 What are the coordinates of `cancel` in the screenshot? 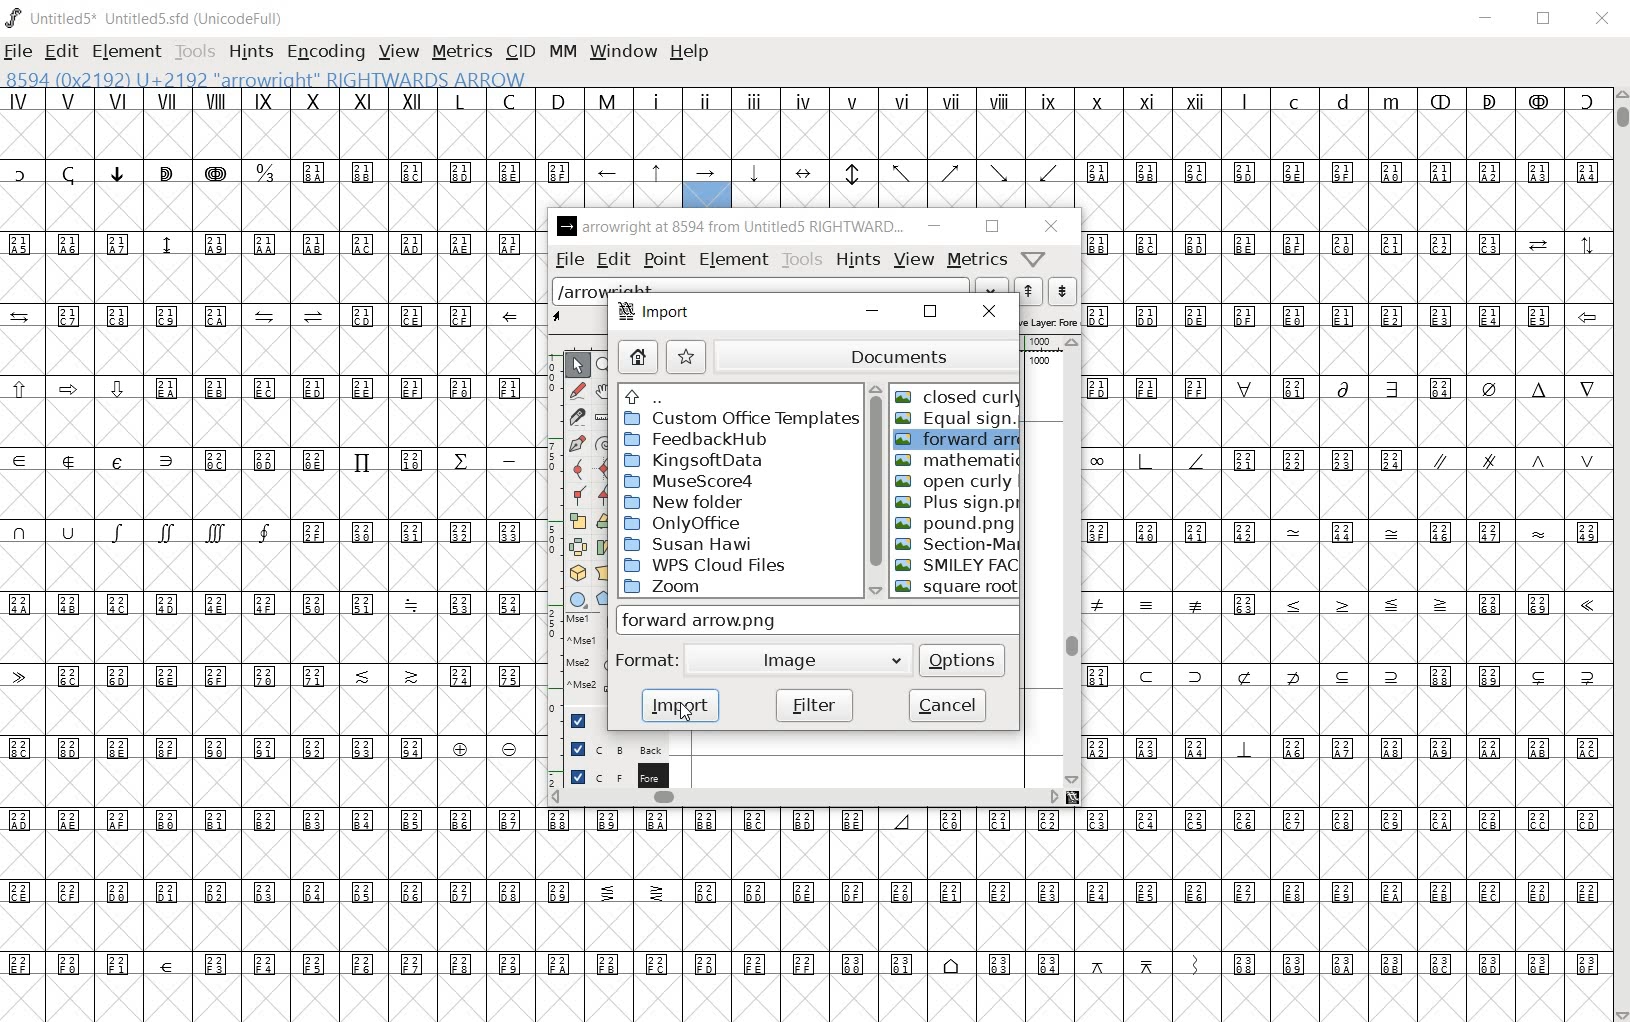 It's located at (948, 706).